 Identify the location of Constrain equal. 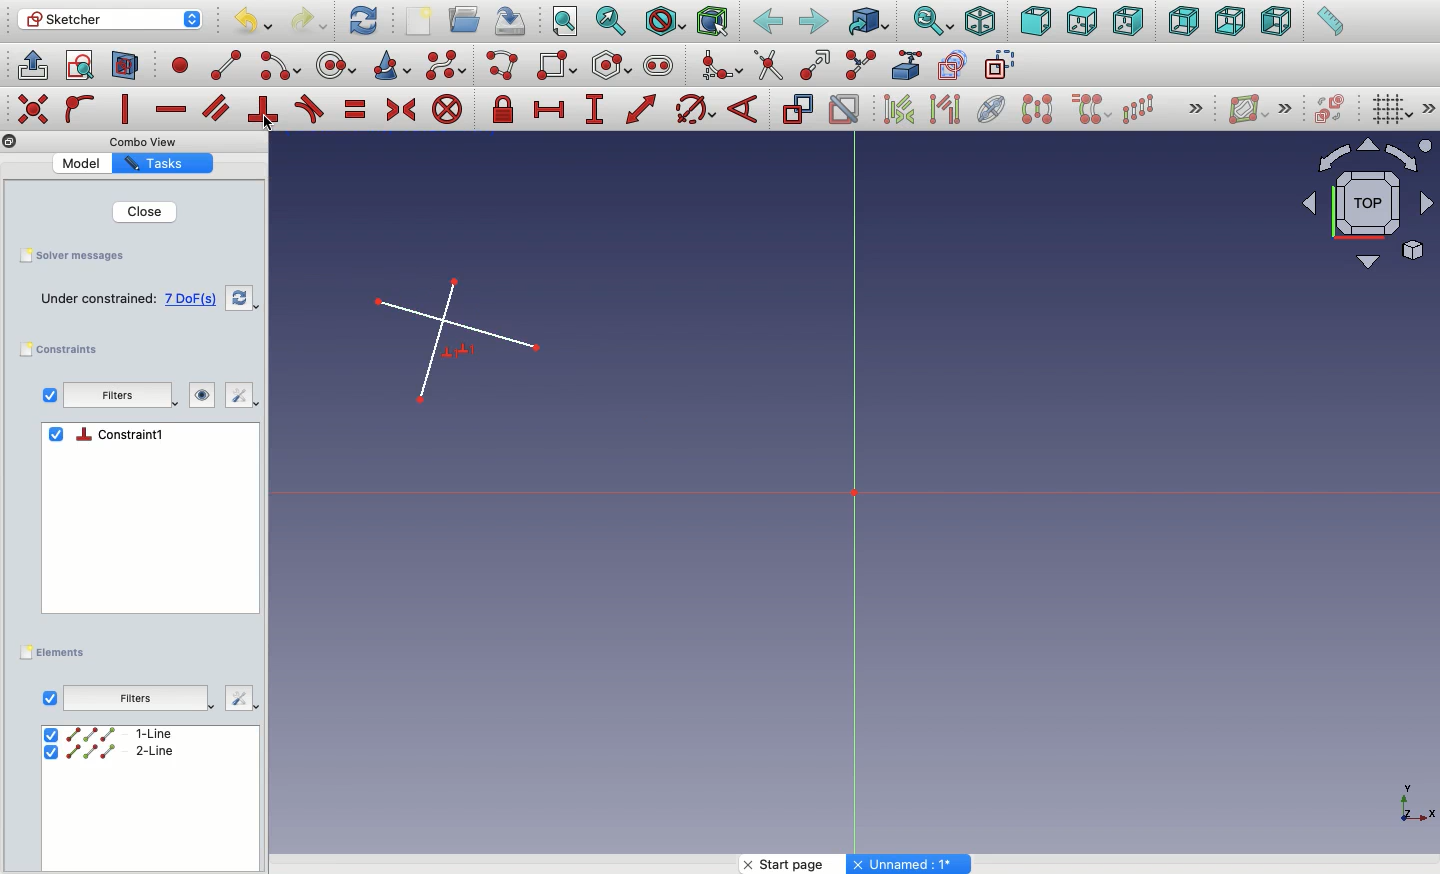
(356, 113).